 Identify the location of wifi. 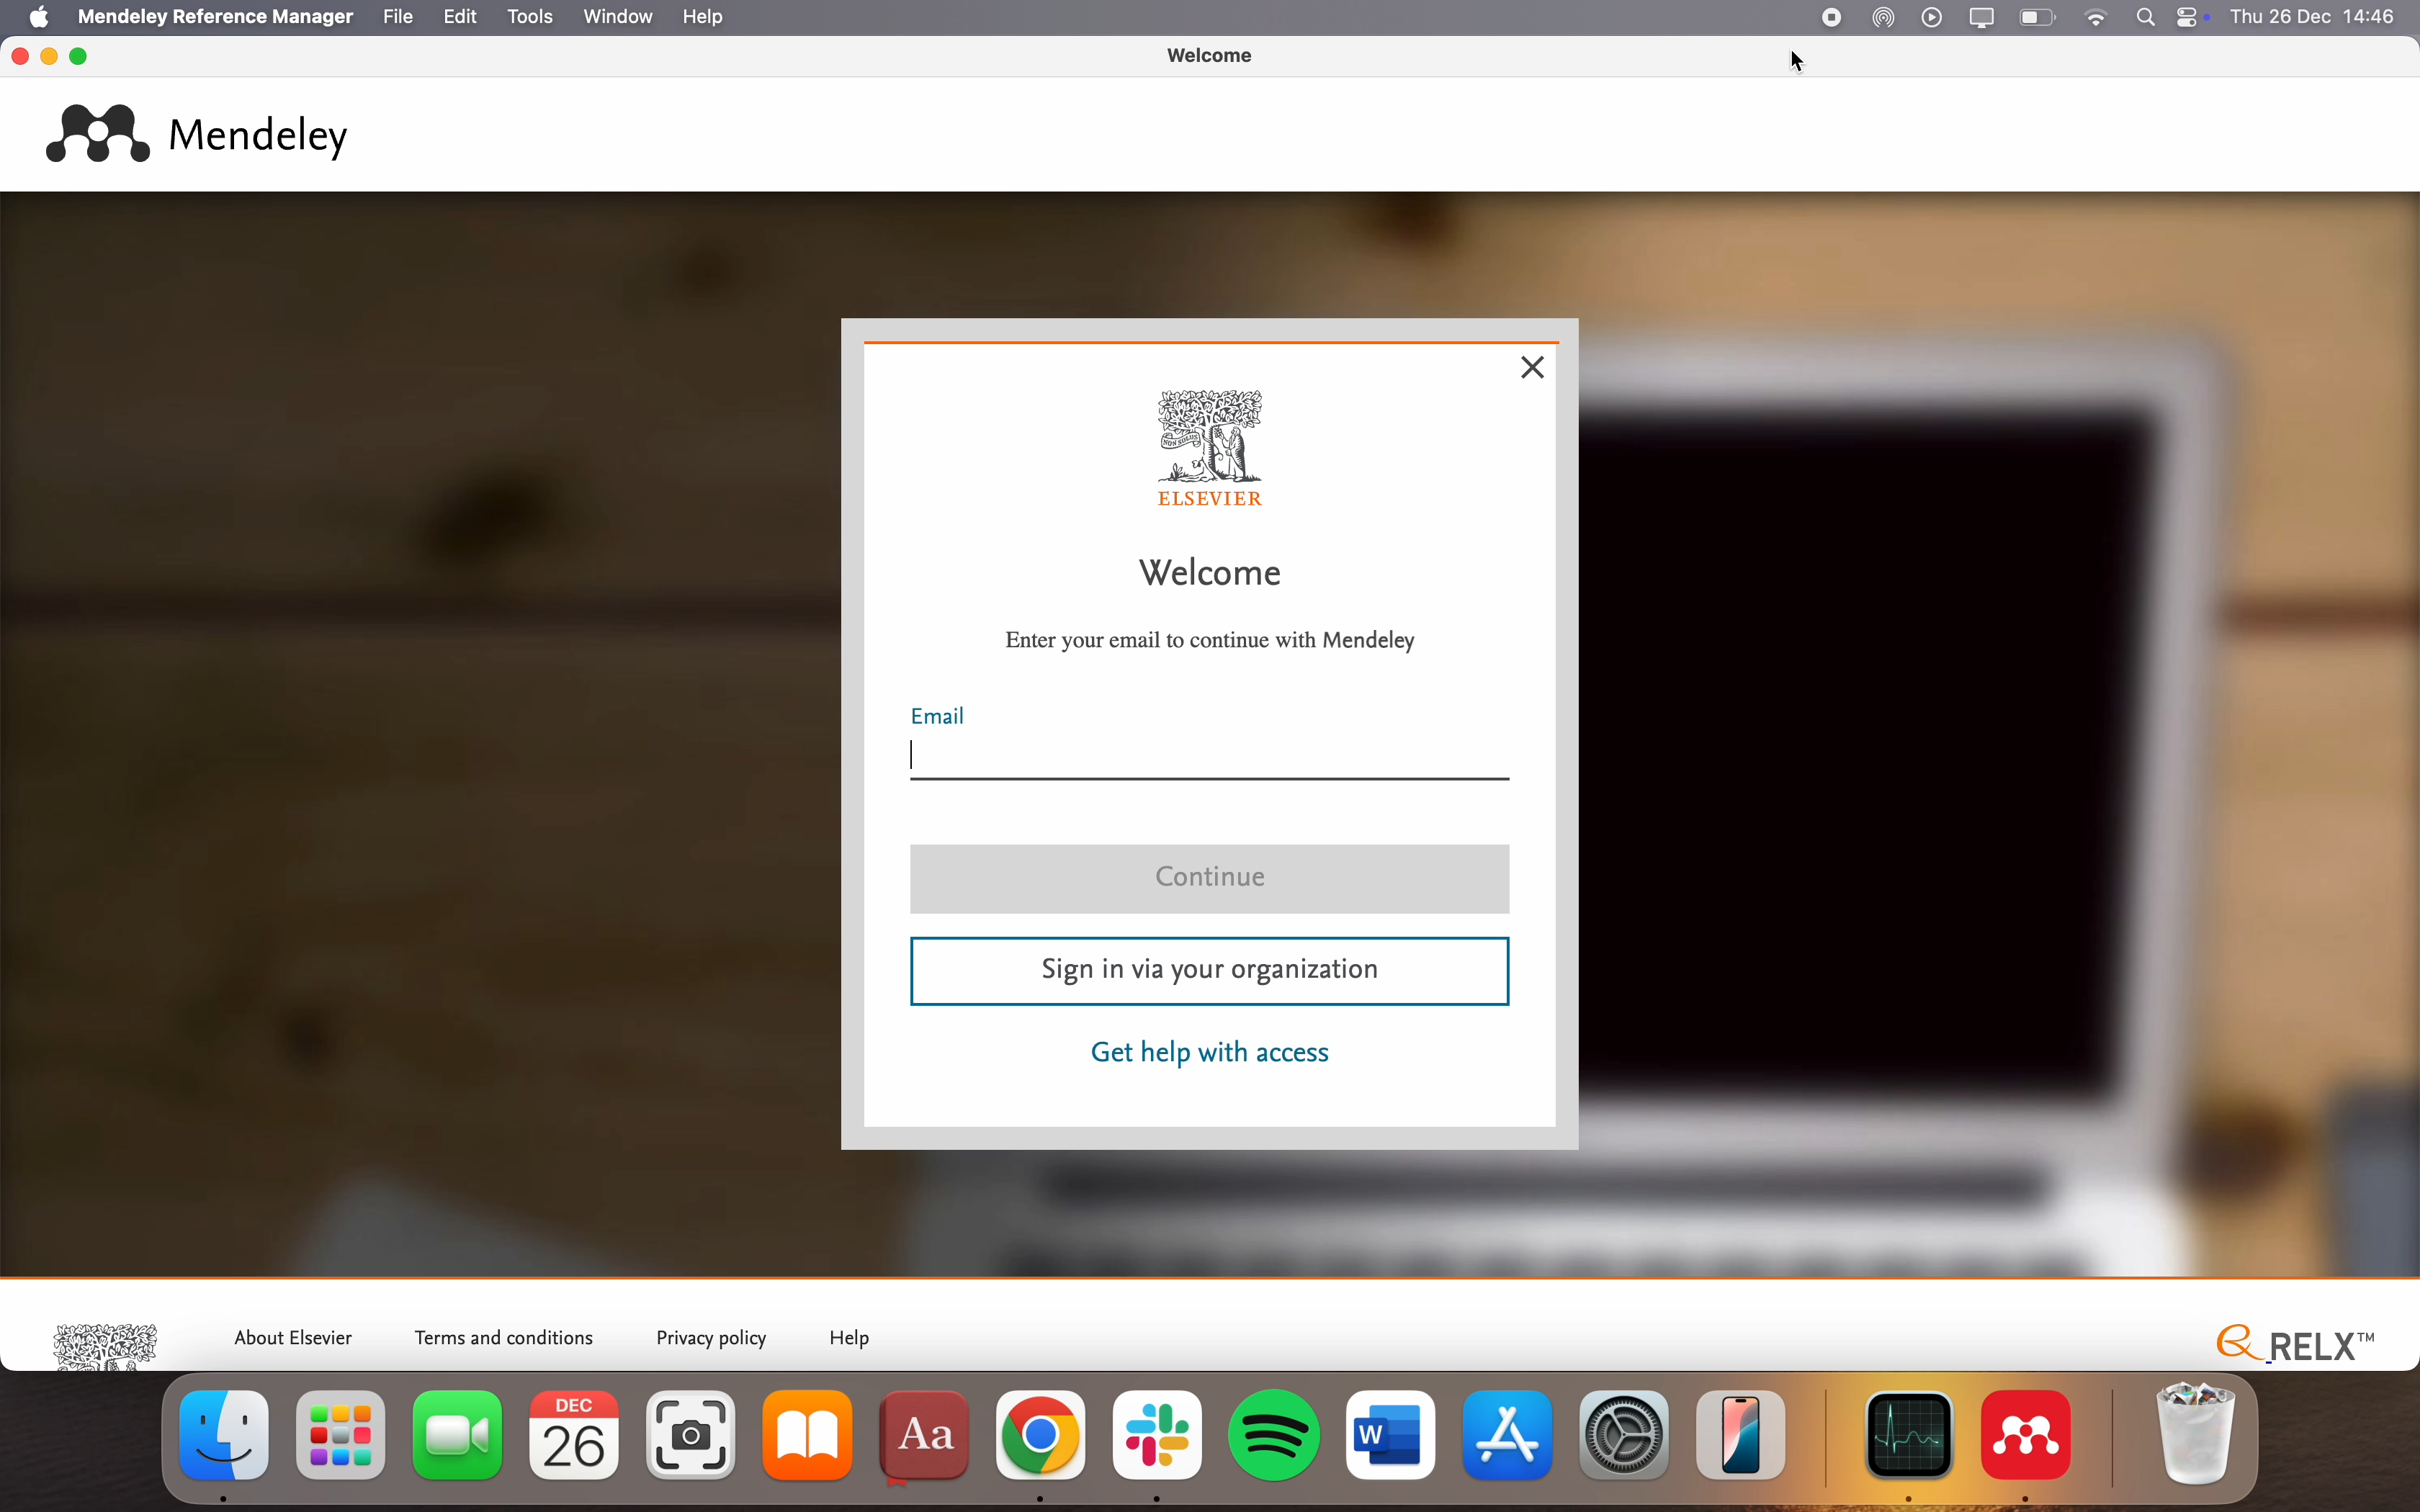
(2101, 17).